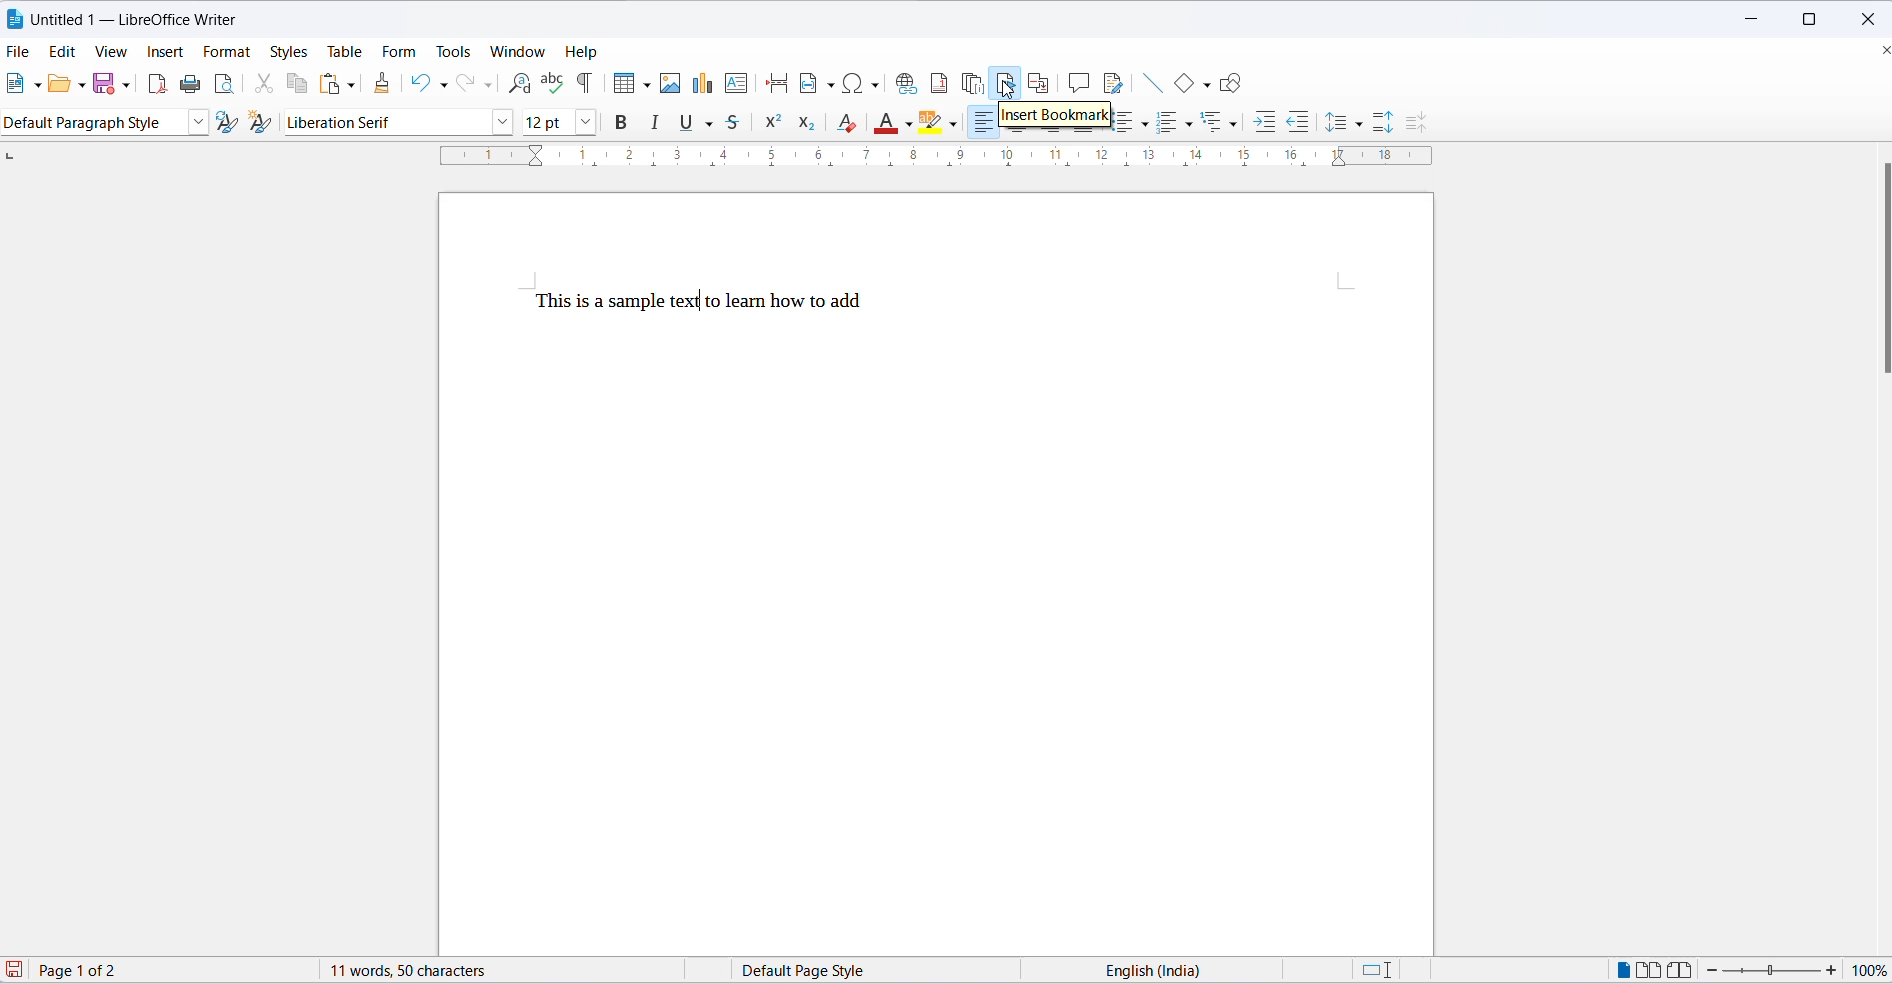 This screenshot has width=1892, height=984. Describe the element at coordinates (195, 123) in the screenshot. I see `style options` at that location.